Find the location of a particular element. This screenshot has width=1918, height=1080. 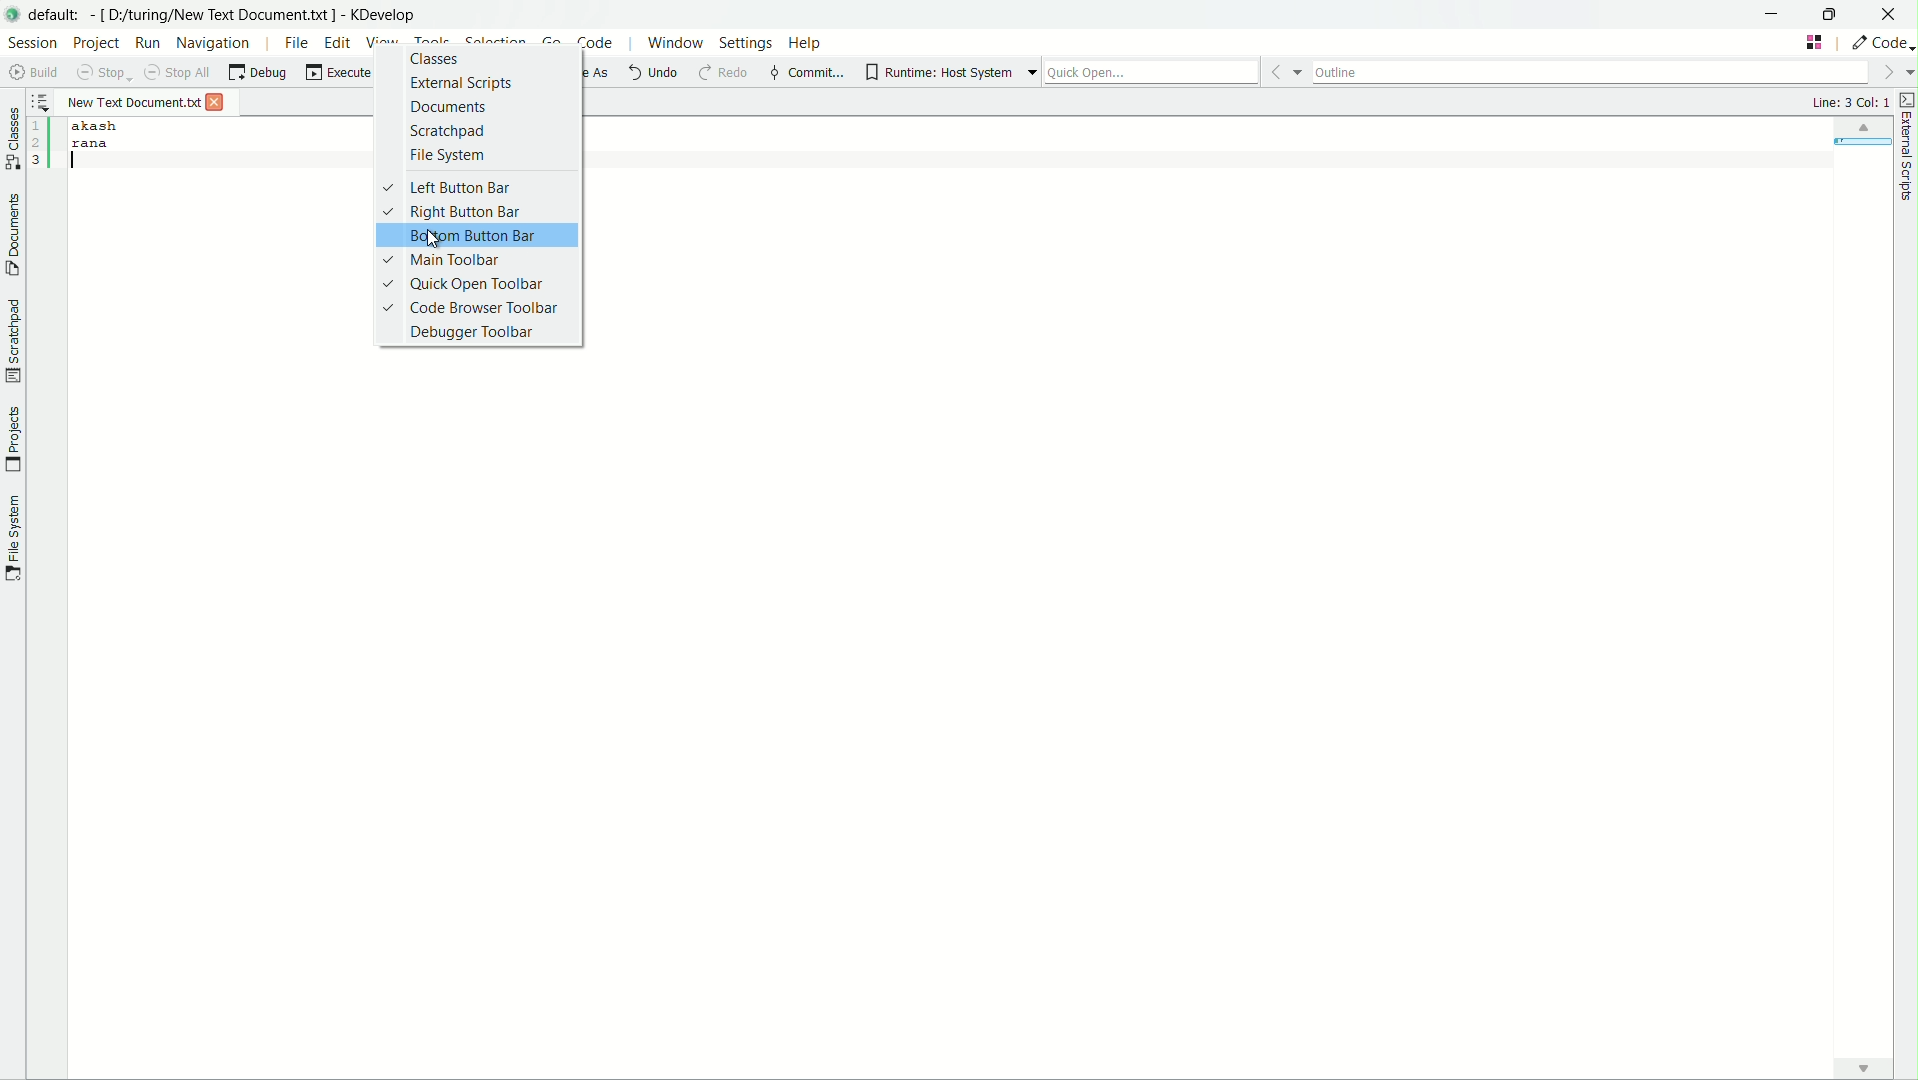

file menu is located at coordinates (297, 42).